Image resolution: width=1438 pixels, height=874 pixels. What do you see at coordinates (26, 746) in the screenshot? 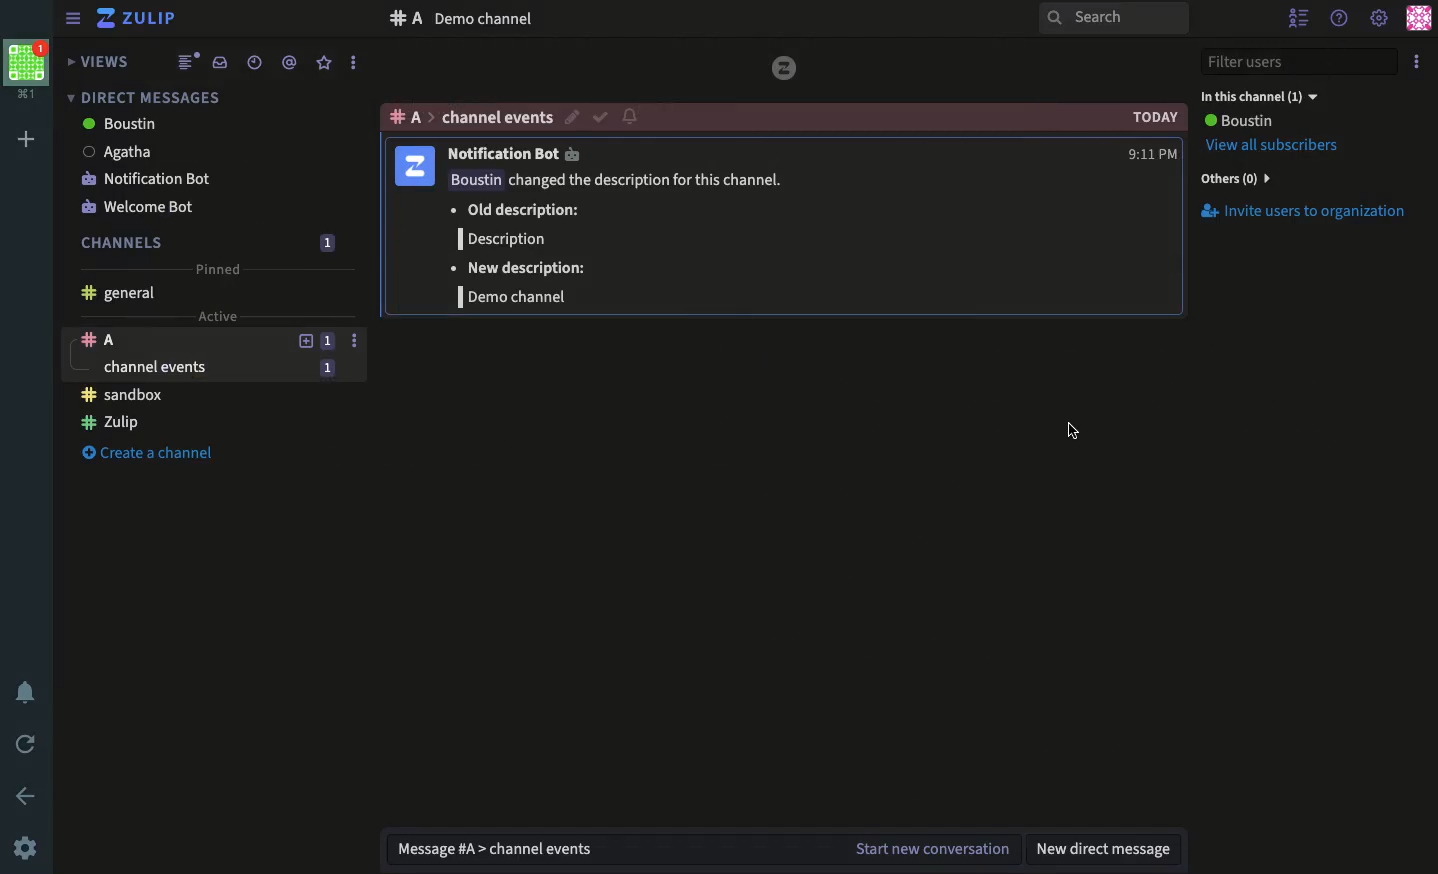
I see `Refresh` at bounding box center [26, 746].